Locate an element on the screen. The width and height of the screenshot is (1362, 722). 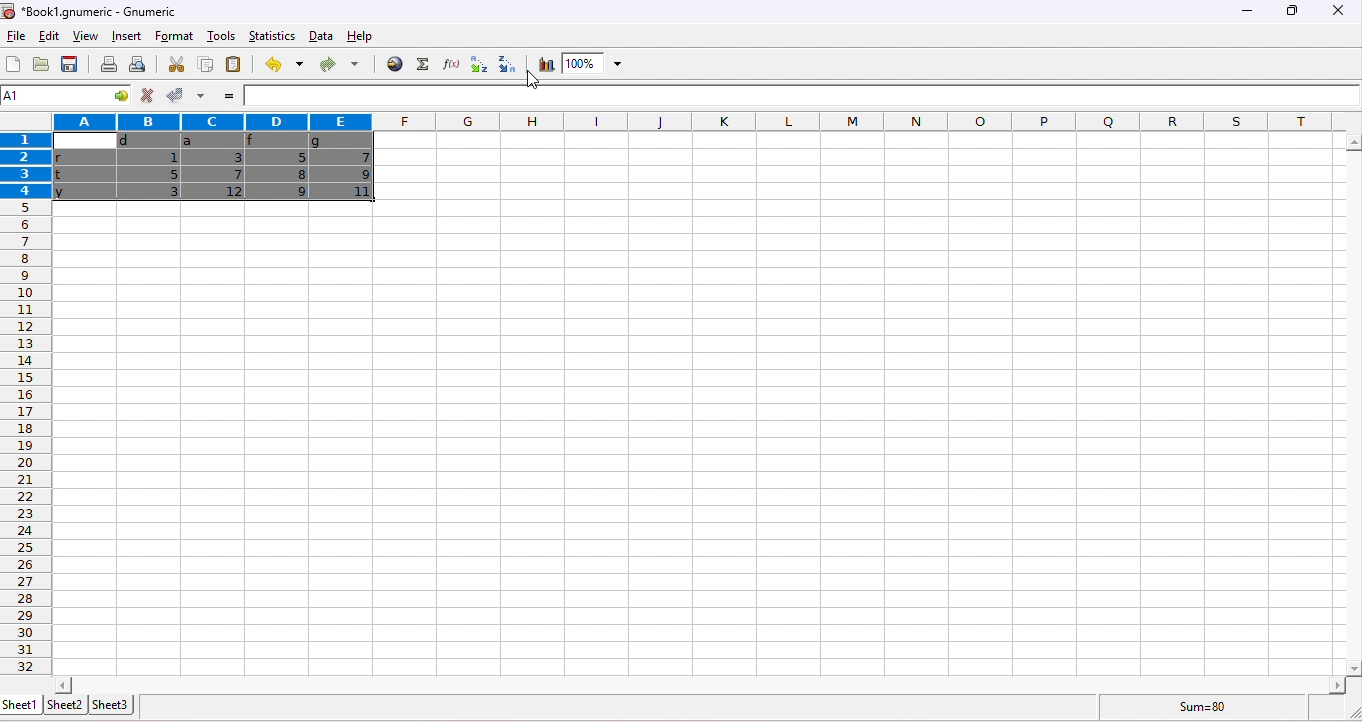
sheet2 is located at coordinates (65, 705).